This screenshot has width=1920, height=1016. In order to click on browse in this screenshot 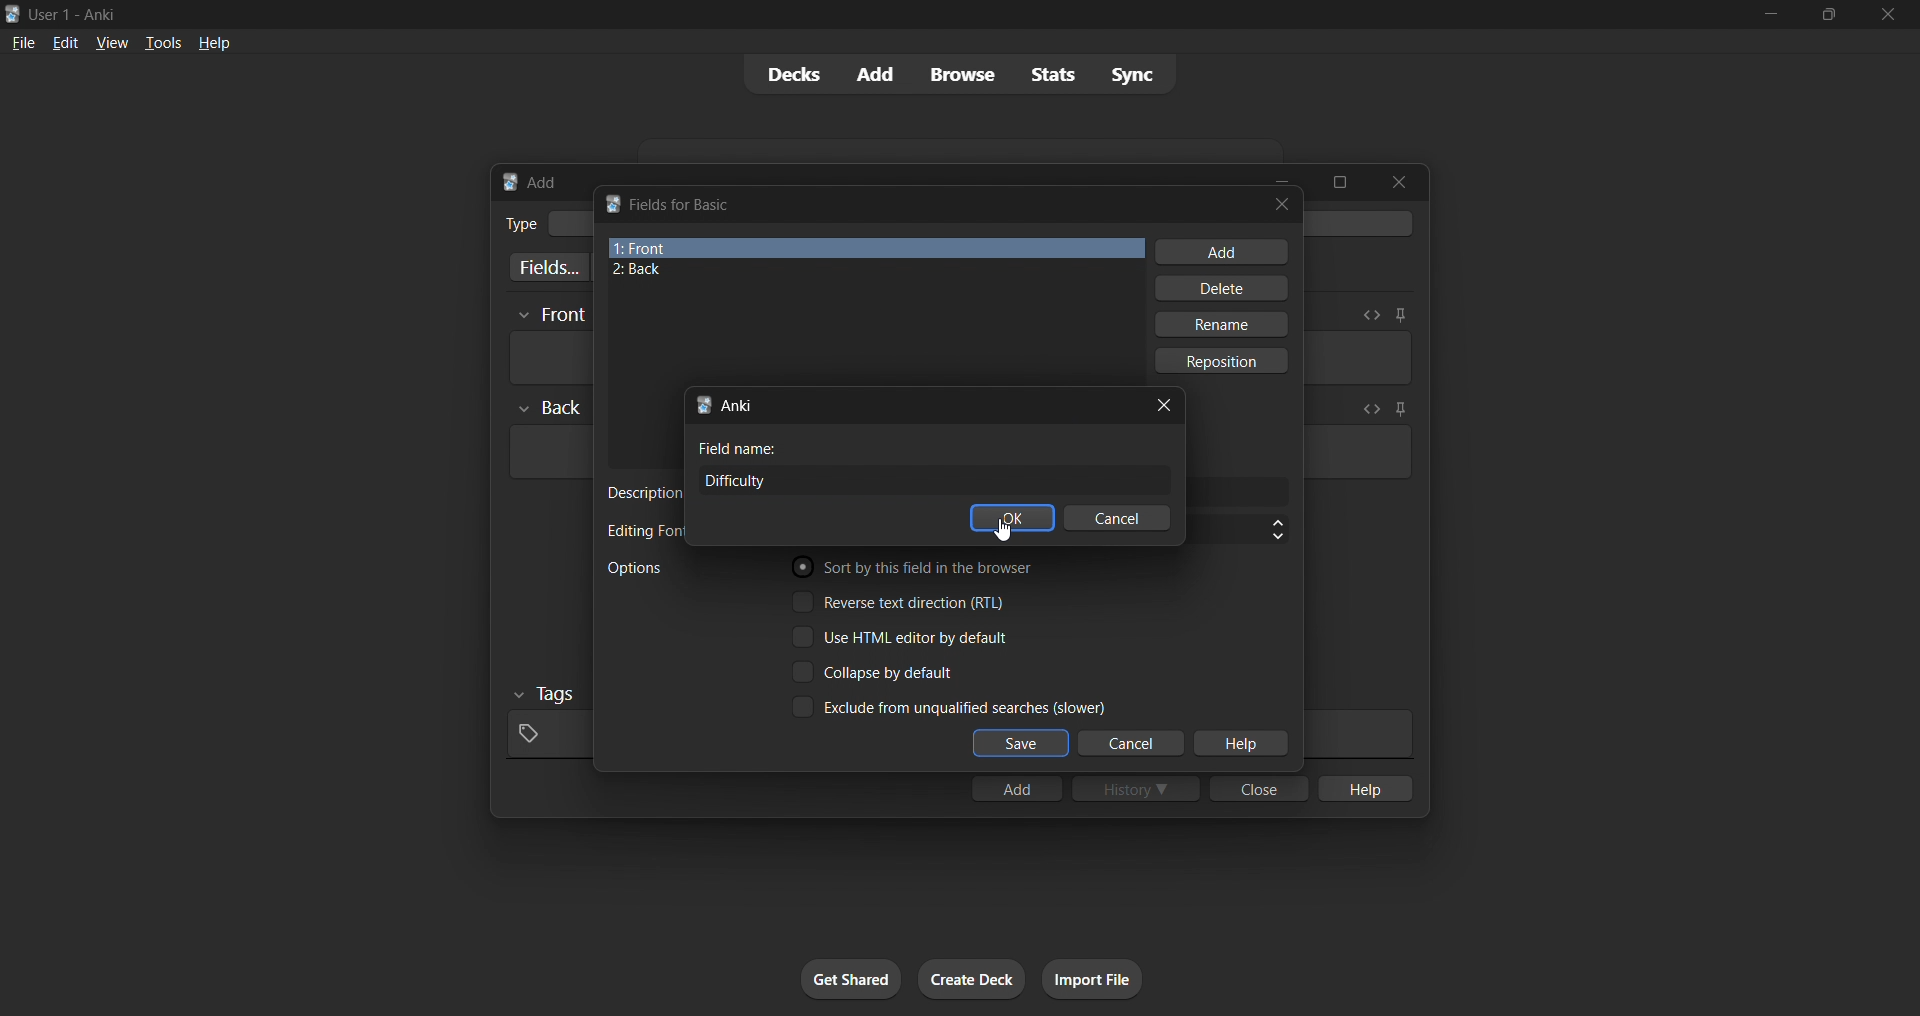, I will do `click(962, 74)`.